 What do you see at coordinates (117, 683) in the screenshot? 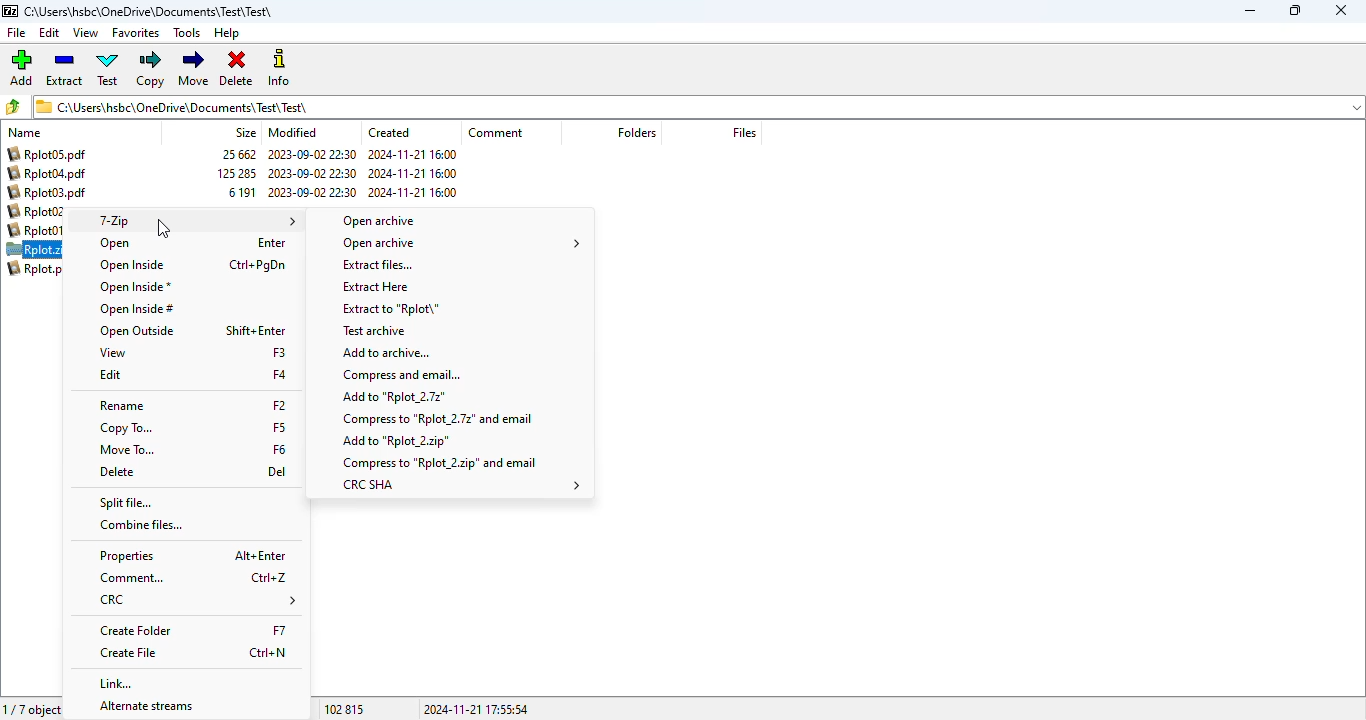
I see `link` at bounding box center [117, 683].